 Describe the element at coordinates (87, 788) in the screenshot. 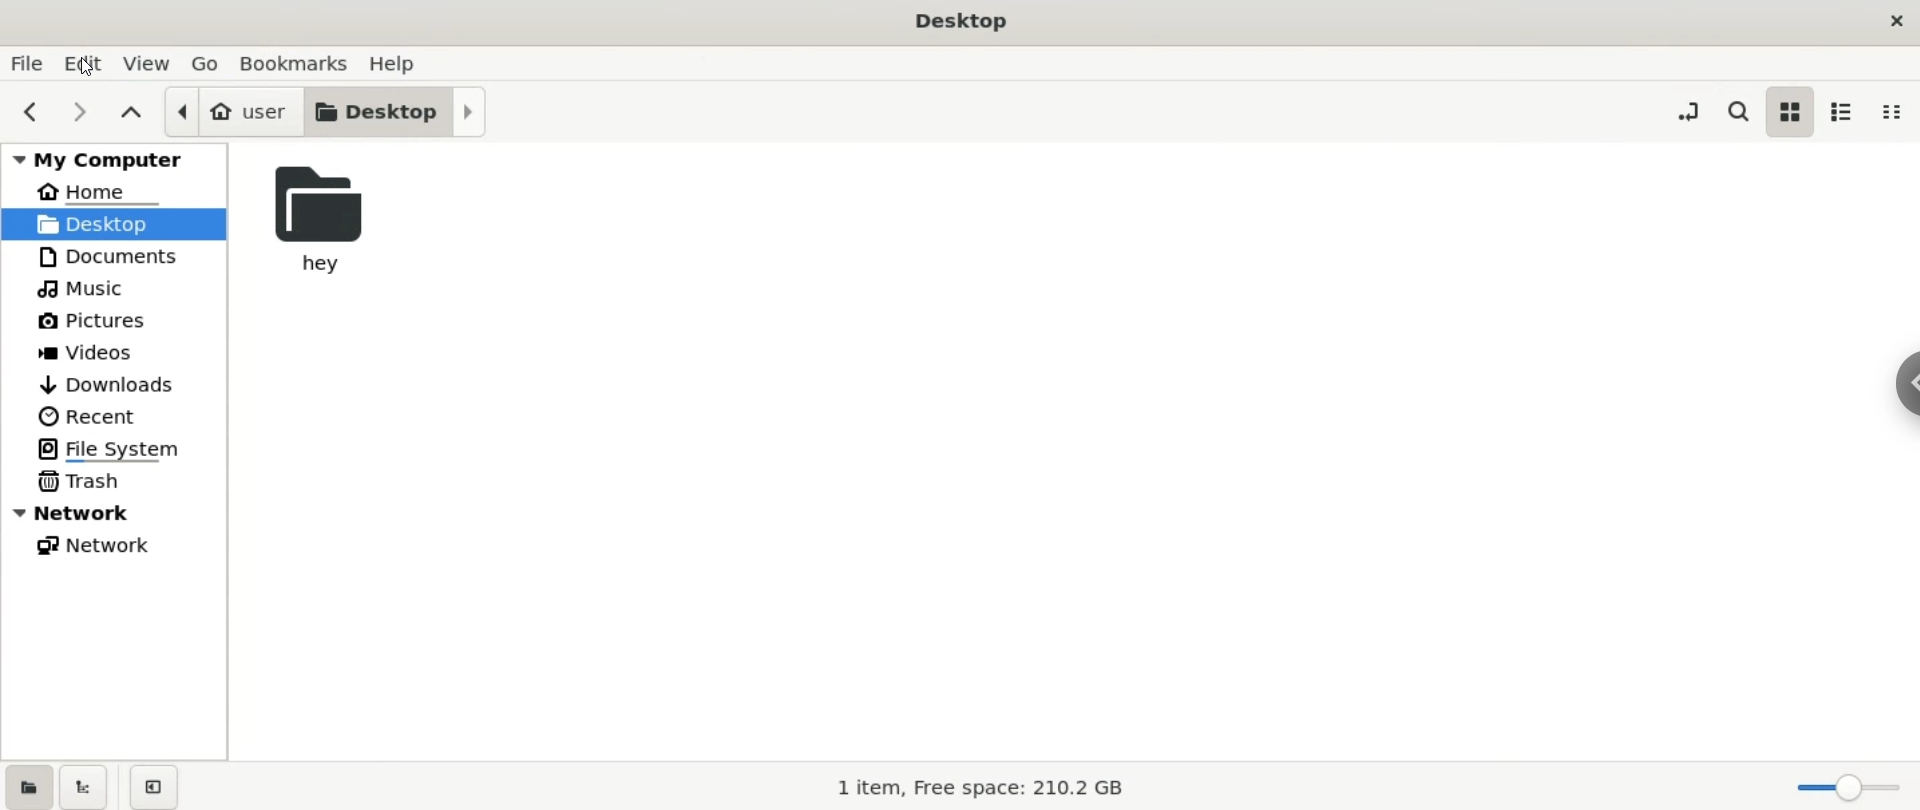

I see `show treeview` at that location.